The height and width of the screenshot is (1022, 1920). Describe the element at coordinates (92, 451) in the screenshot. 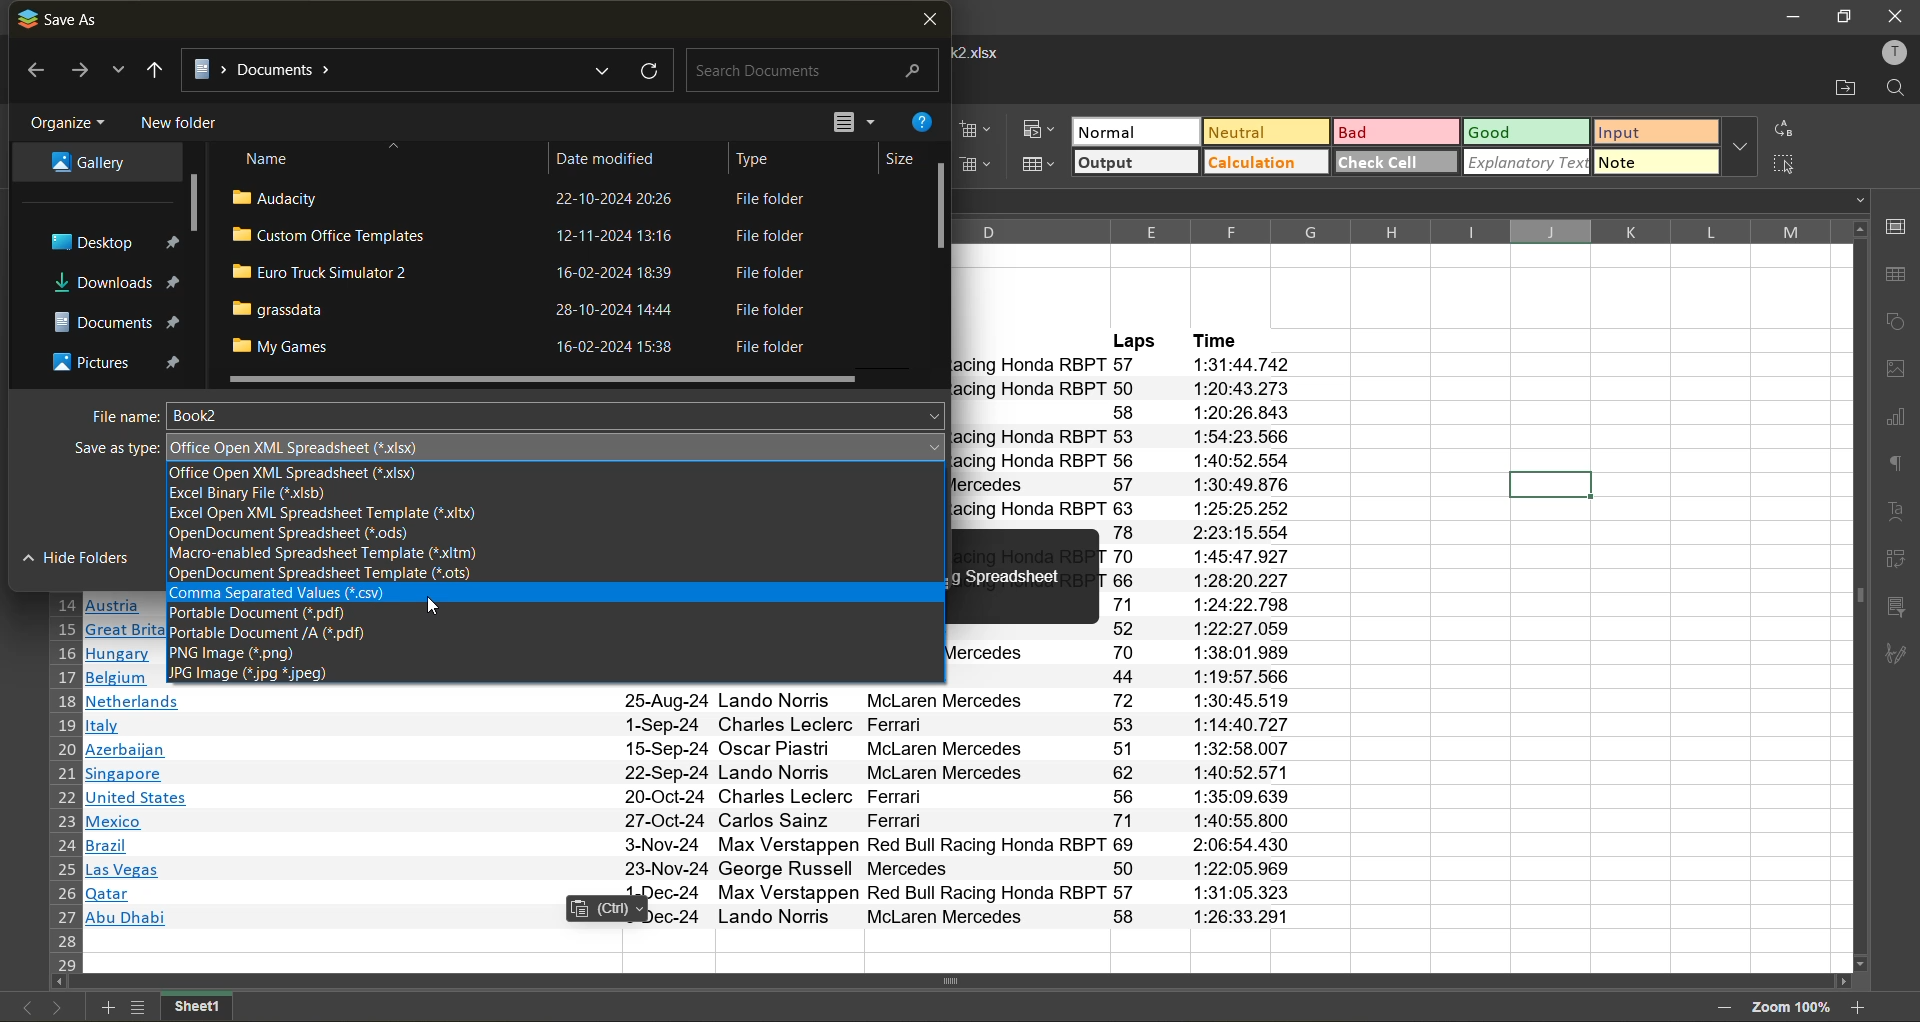

I see `save as` at that location.